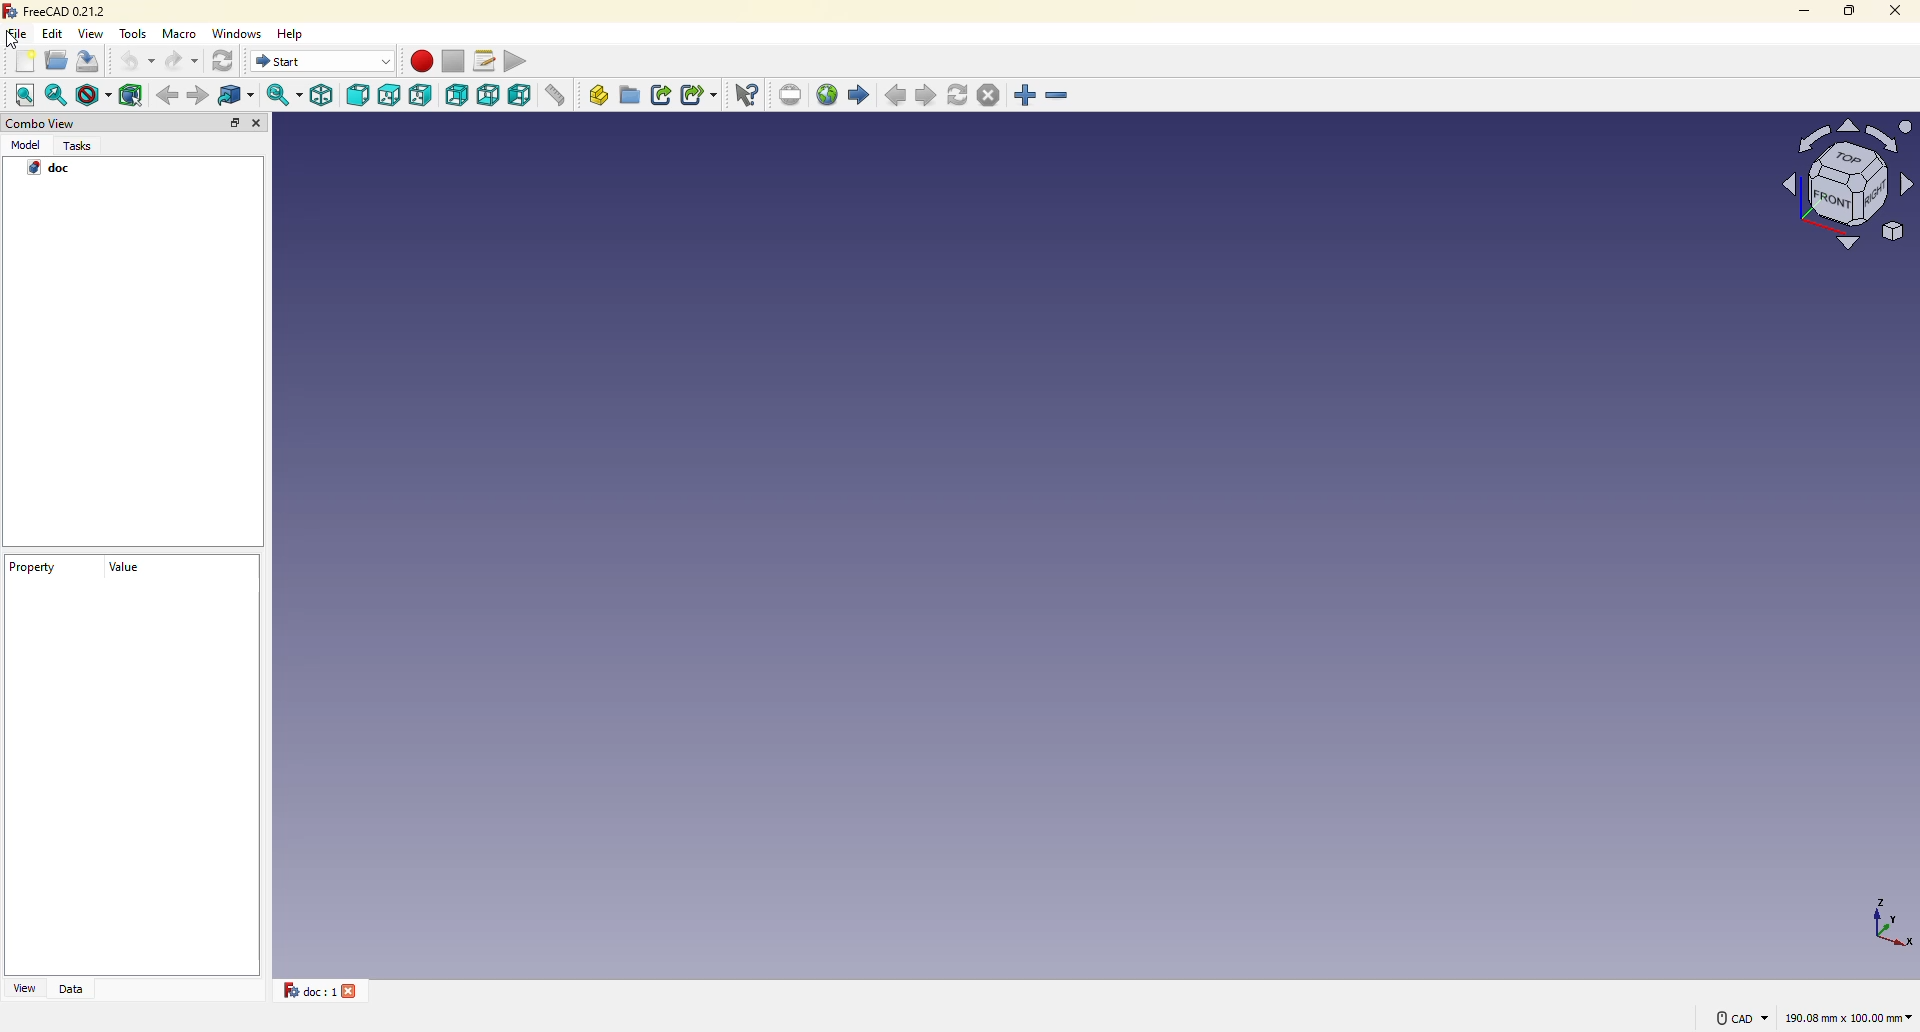 The width and height of the screenshot is (1920, 1032). Describe the element at coordinates (1796, 10) in the screenshot. I see `minimize` at that location.